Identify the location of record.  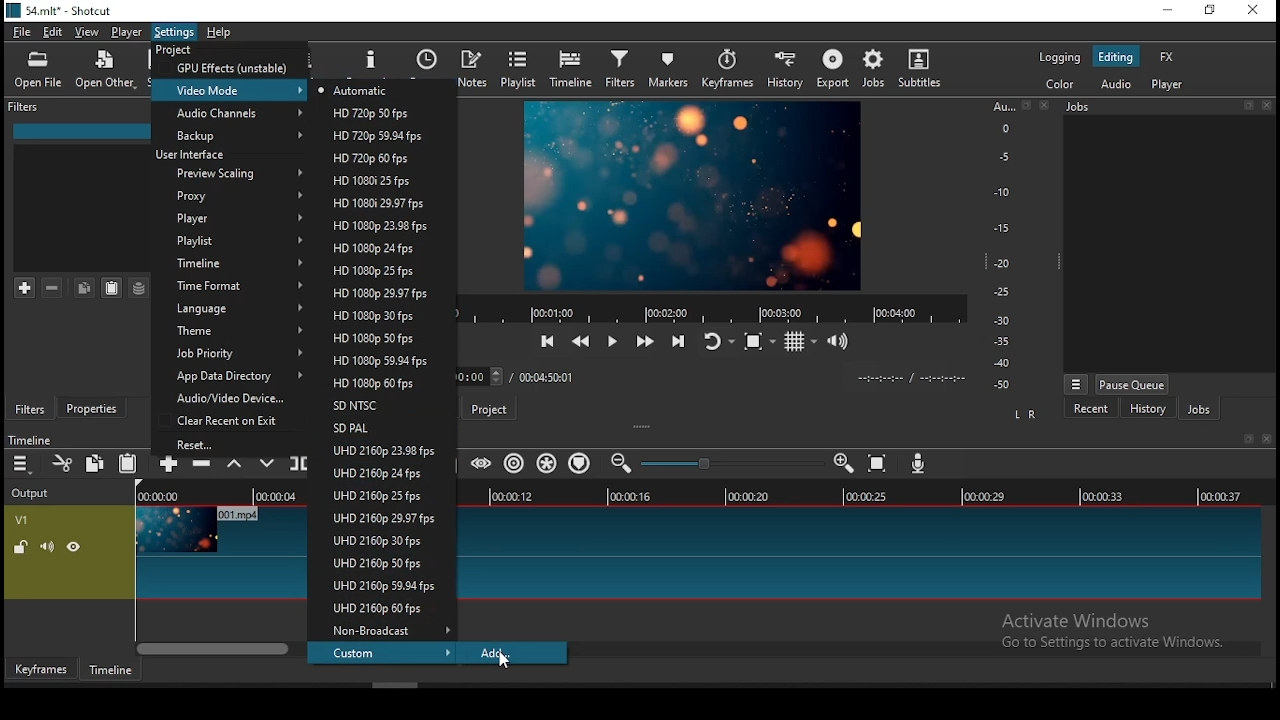
(706, 310).